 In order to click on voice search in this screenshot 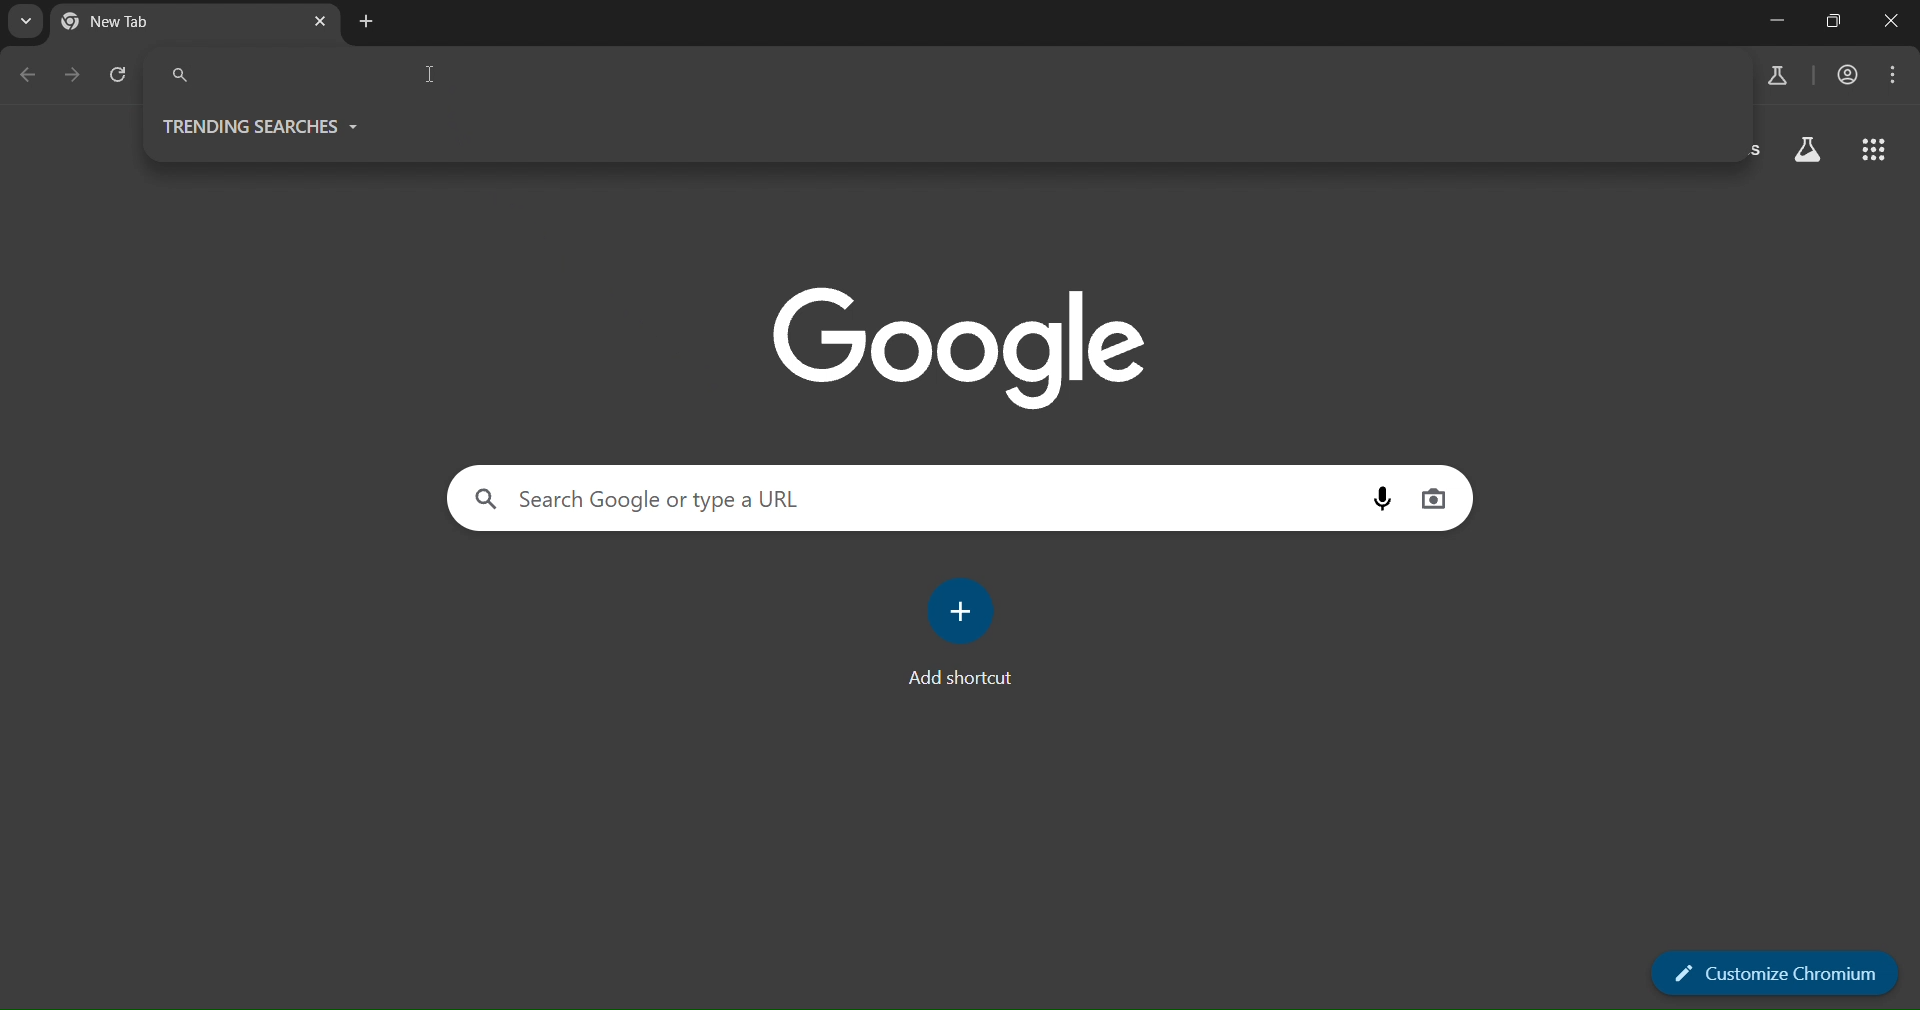, I will do `click(1385, 499)`.